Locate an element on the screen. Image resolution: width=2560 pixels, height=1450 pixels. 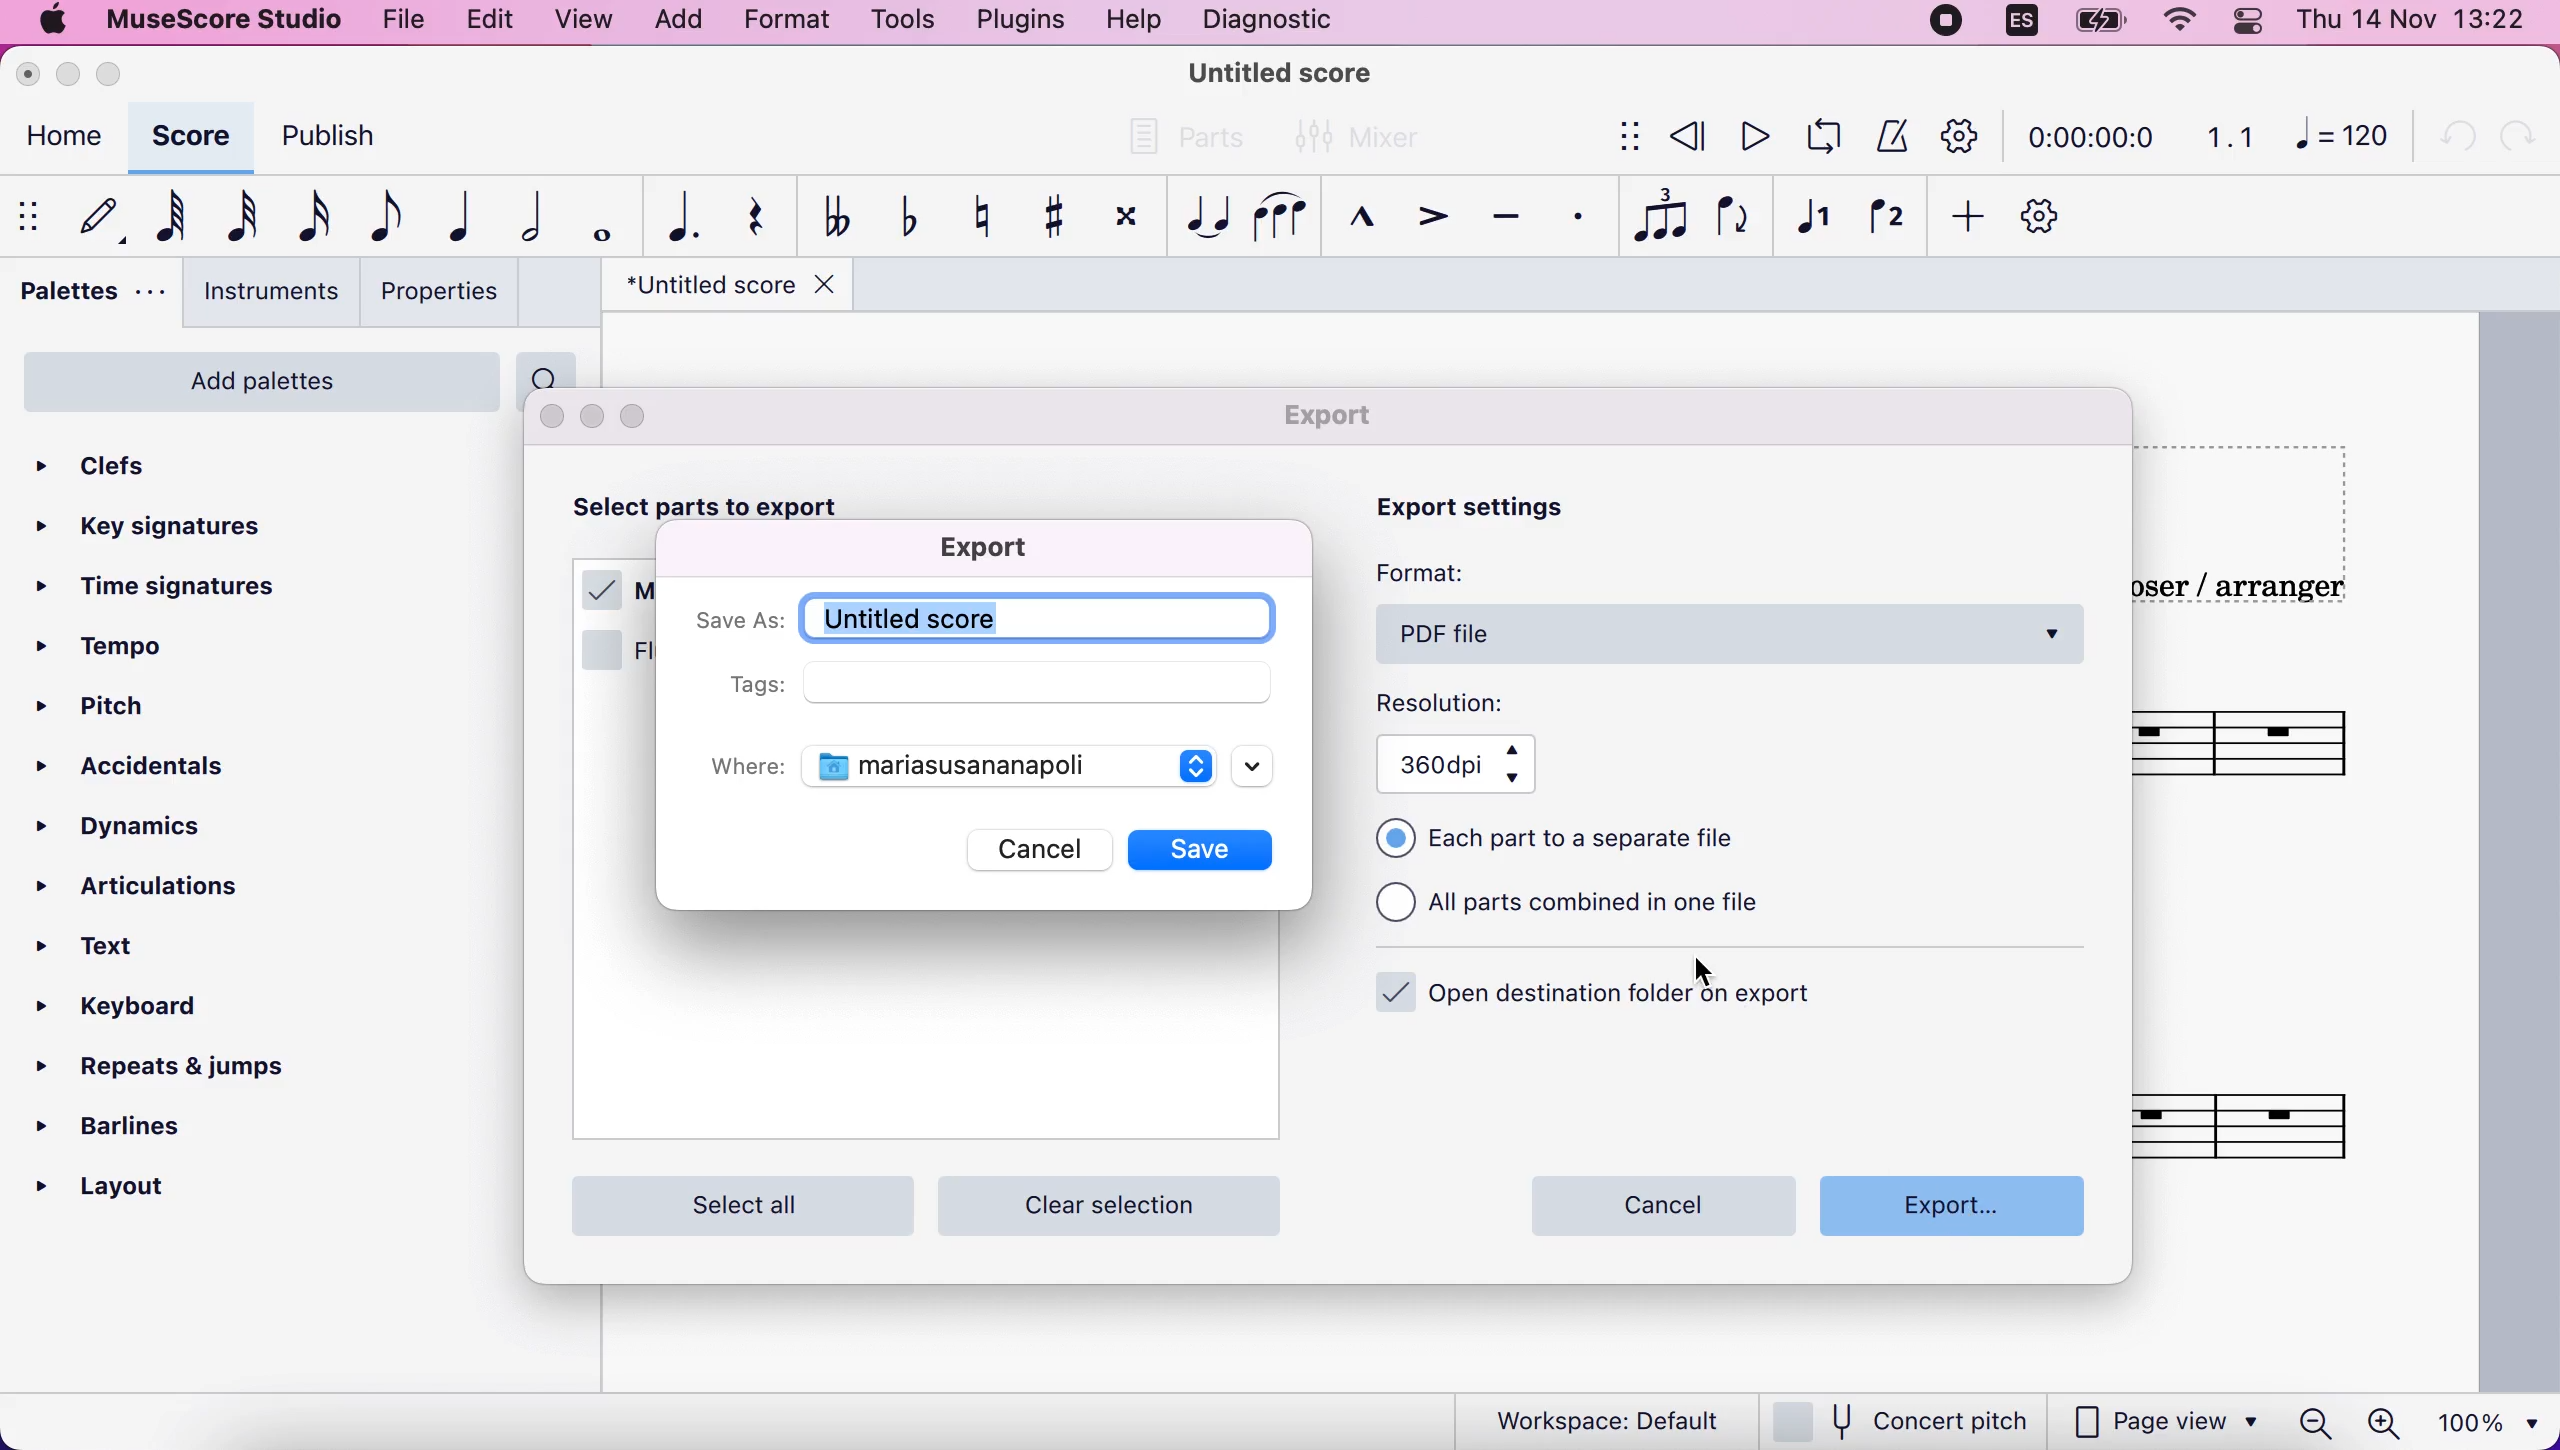
repeats and jumps is located at coordinates (186, 1073).